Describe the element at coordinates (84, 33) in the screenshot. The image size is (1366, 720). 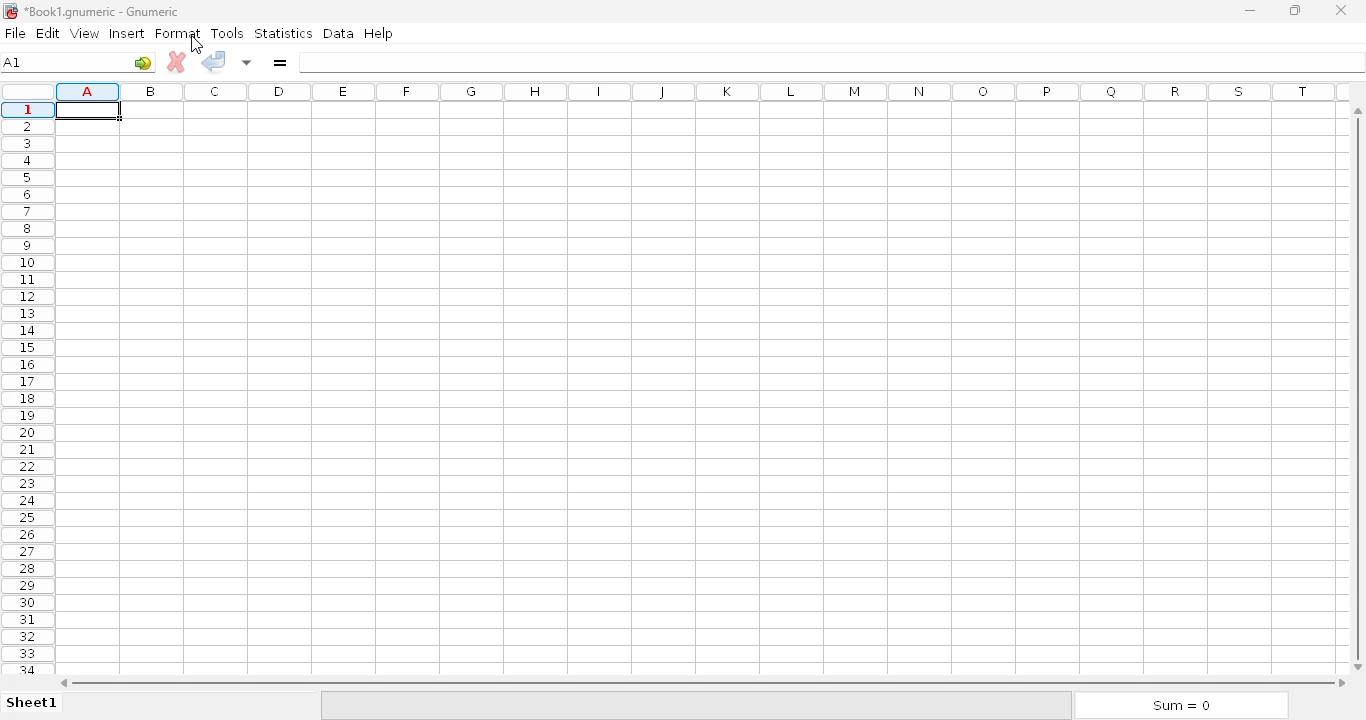
I see `view` at that location.